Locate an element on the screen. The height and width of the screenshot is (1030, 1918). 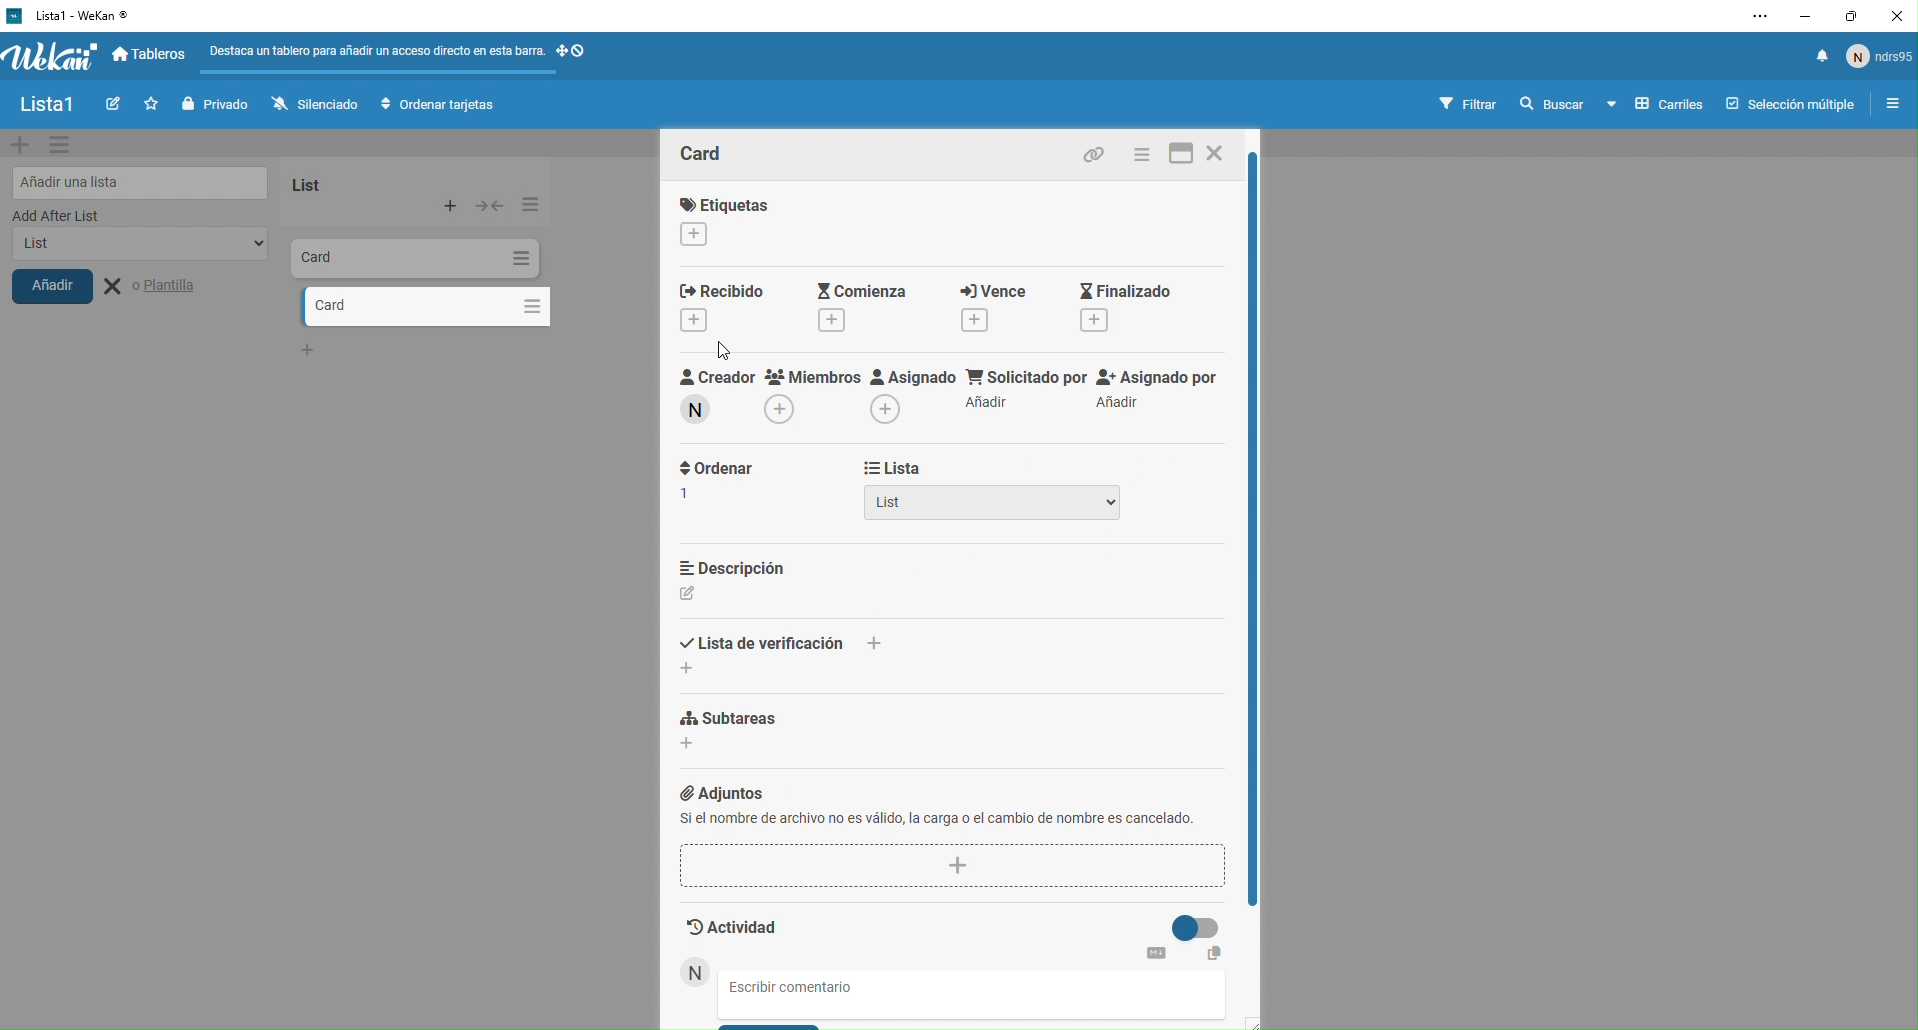
Symbols is located at coordinates (589, 51).